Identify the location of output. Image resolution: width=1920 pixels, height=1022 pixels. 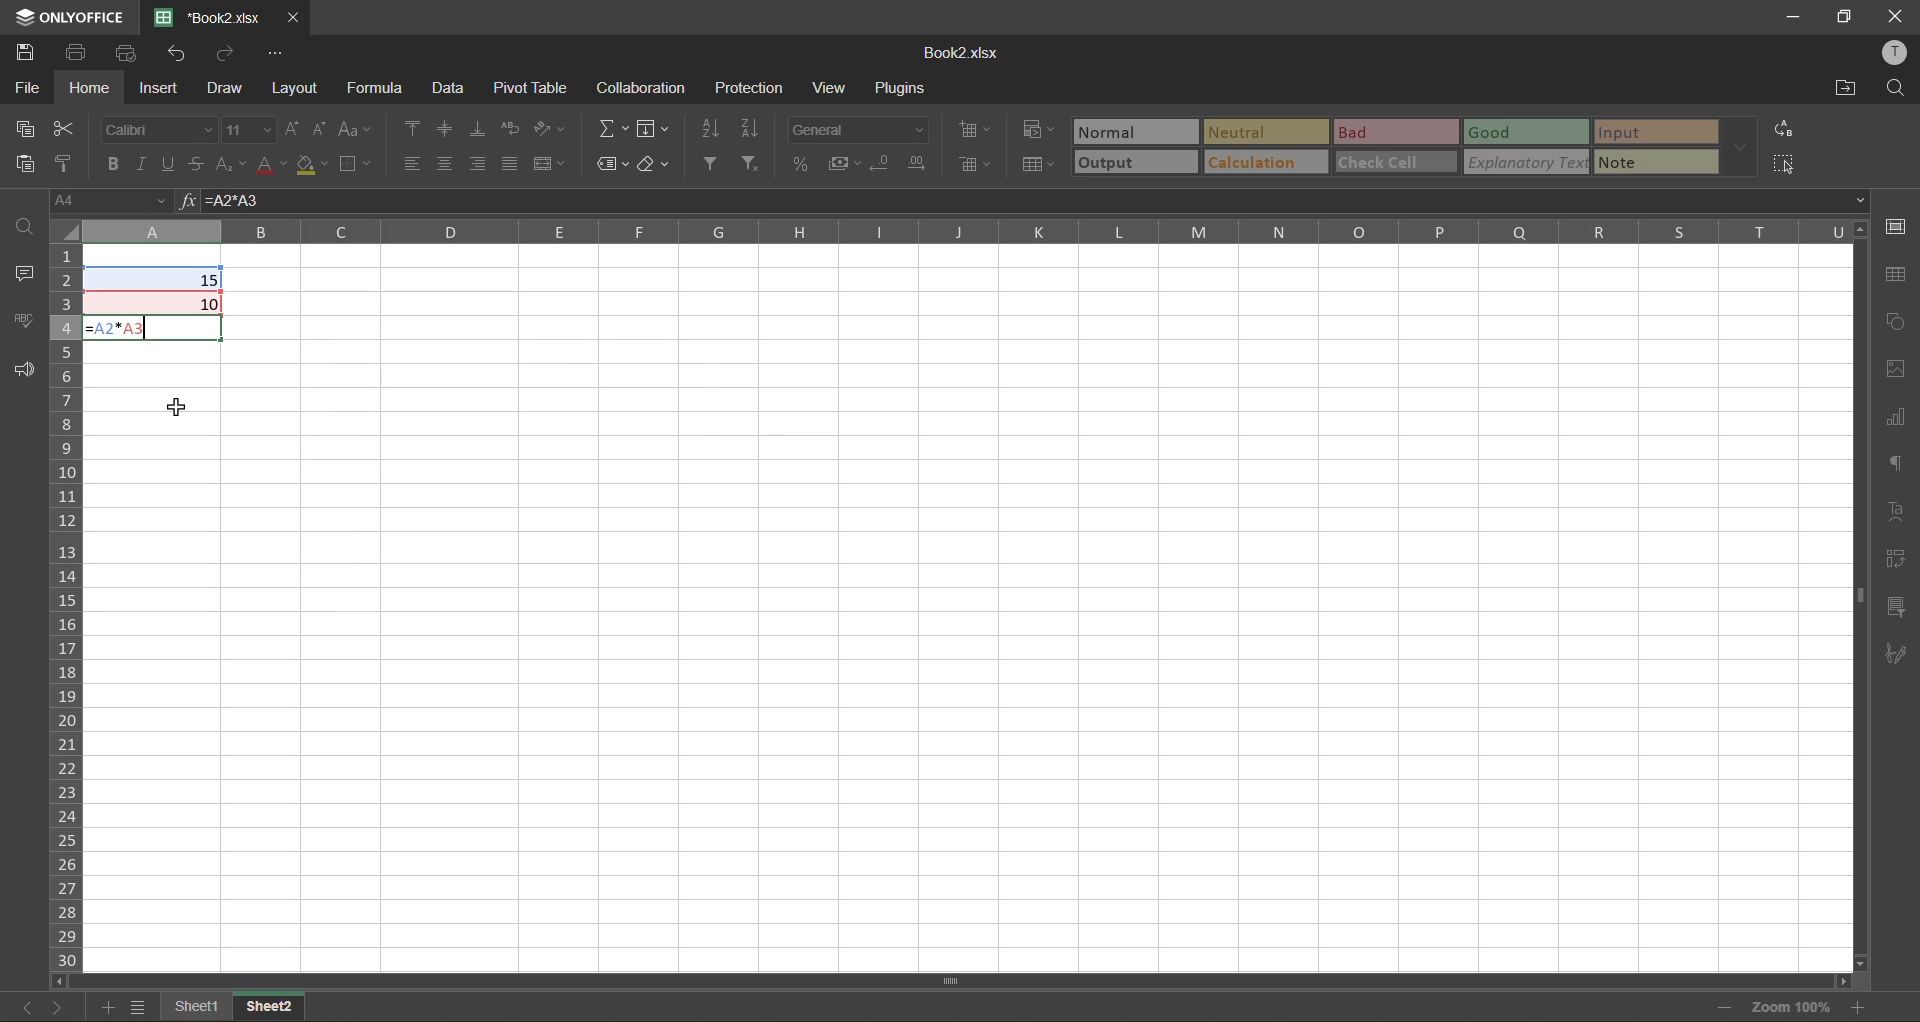
(1136, 161).